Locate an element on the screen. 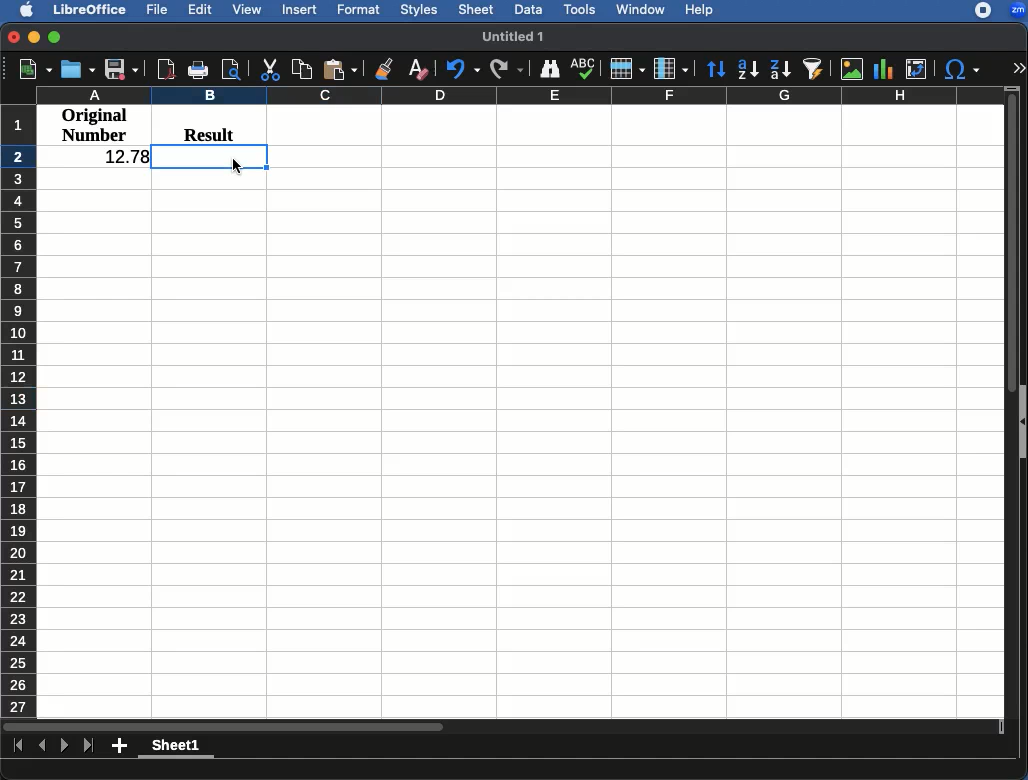 The image size is (1028, 780). cursor is located at coordinates (237, 166).